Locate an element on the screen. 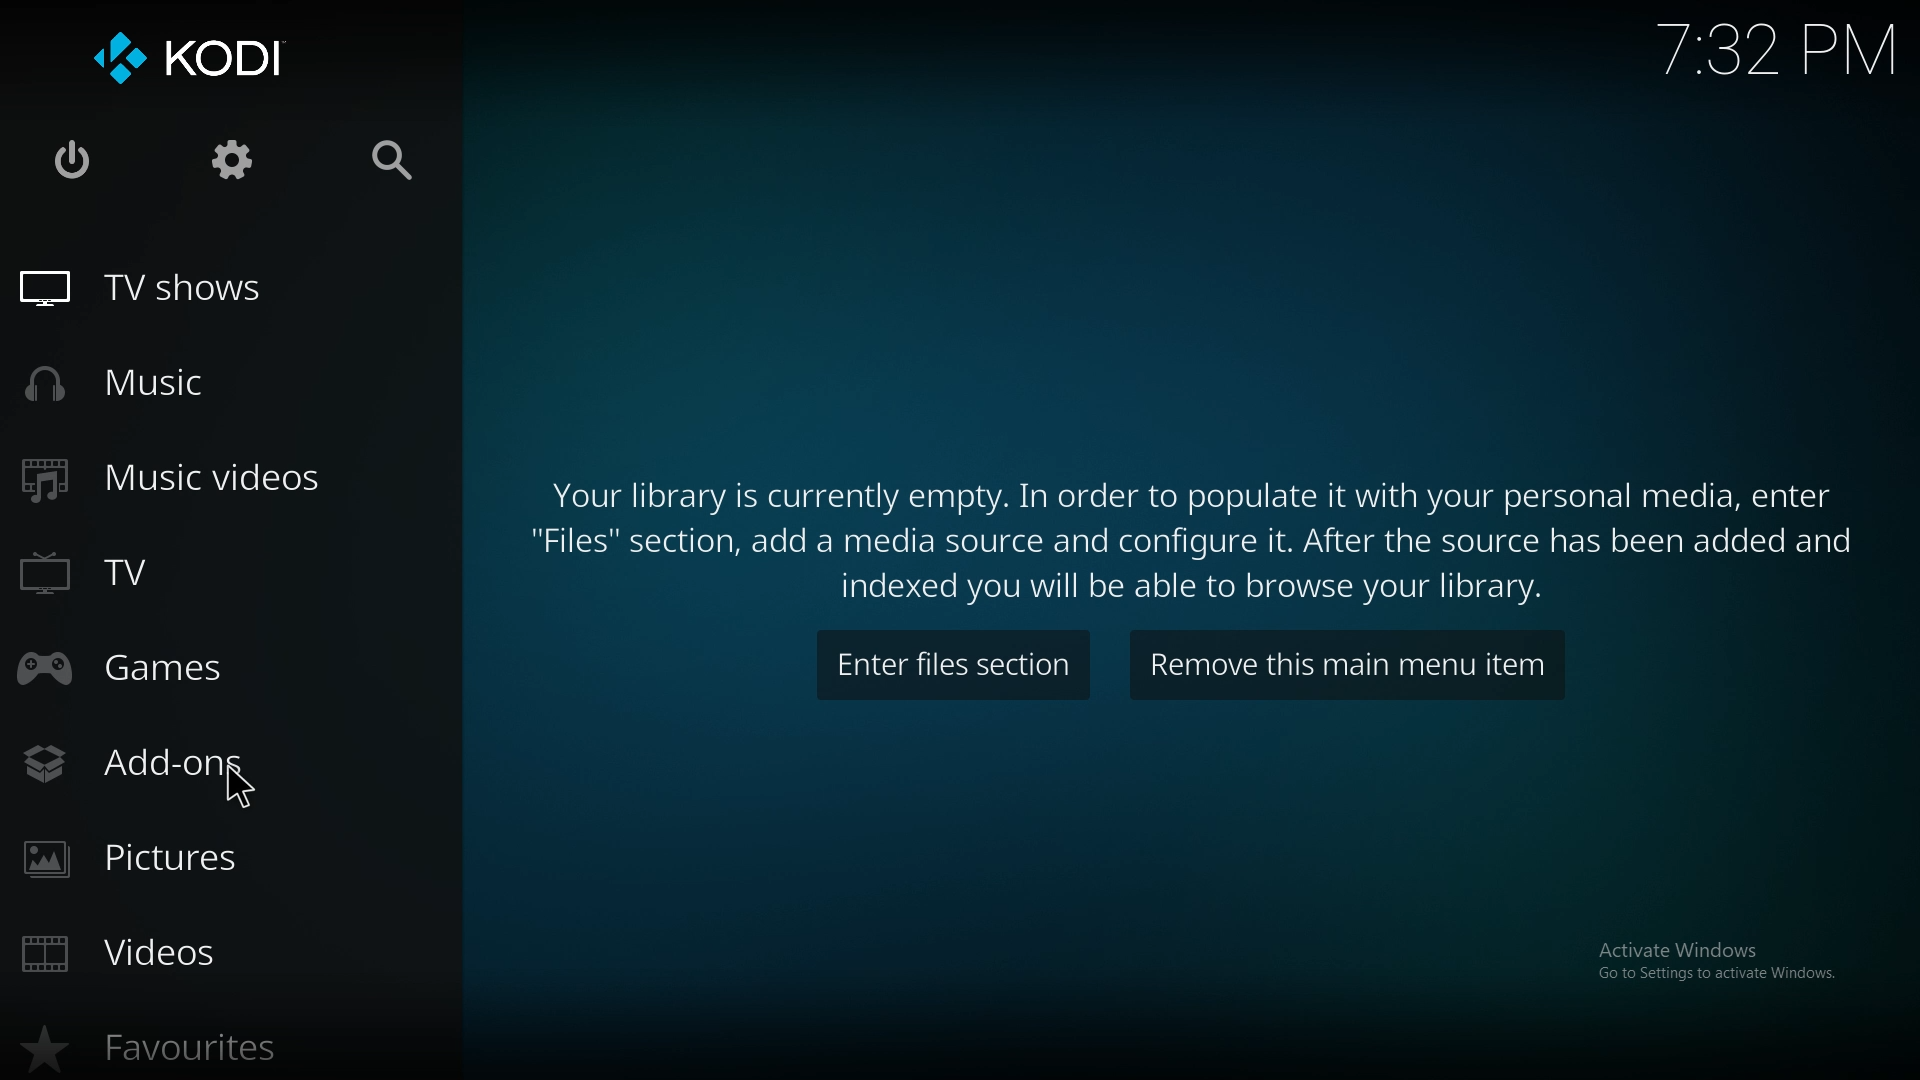  search is located at coordinates (394, 159).